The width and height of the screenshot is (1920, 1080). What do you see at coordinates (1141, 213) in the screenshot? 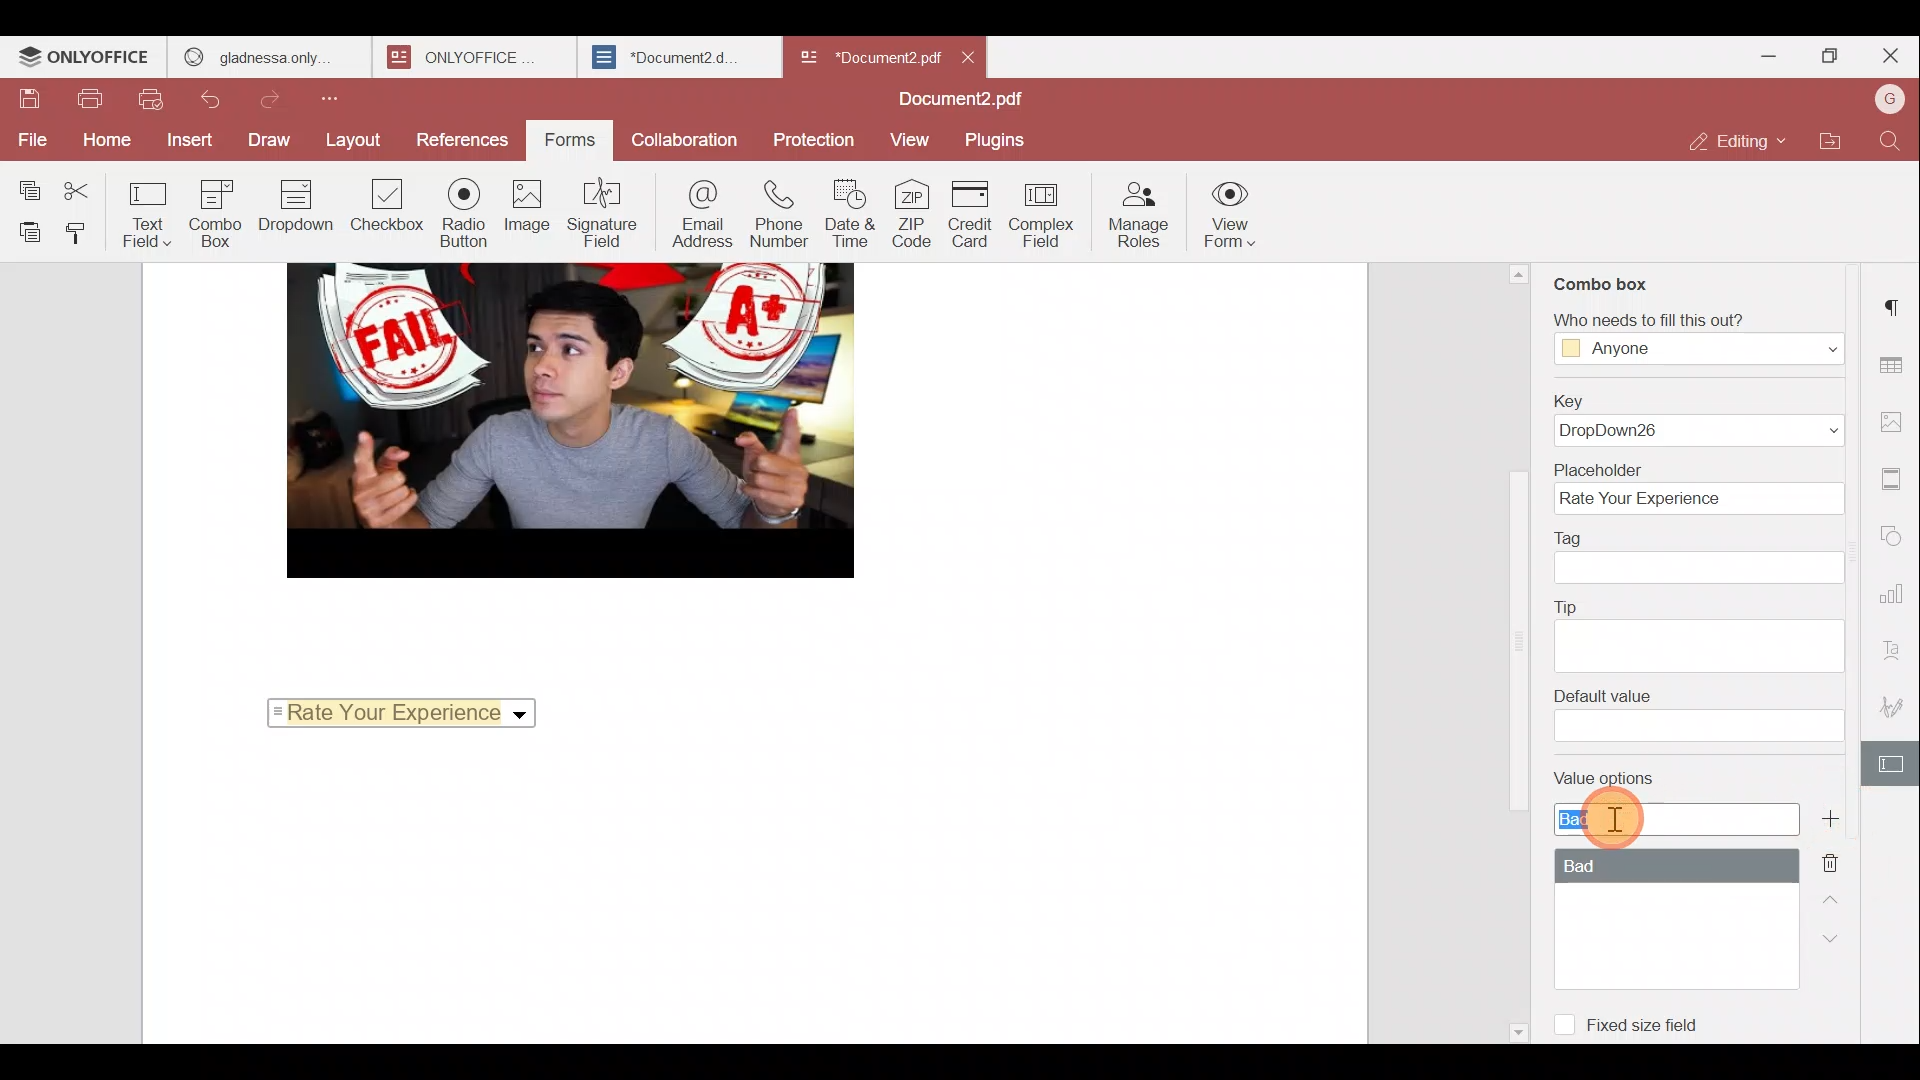
I see `Manage roles` at bounding box center [1141, 213].